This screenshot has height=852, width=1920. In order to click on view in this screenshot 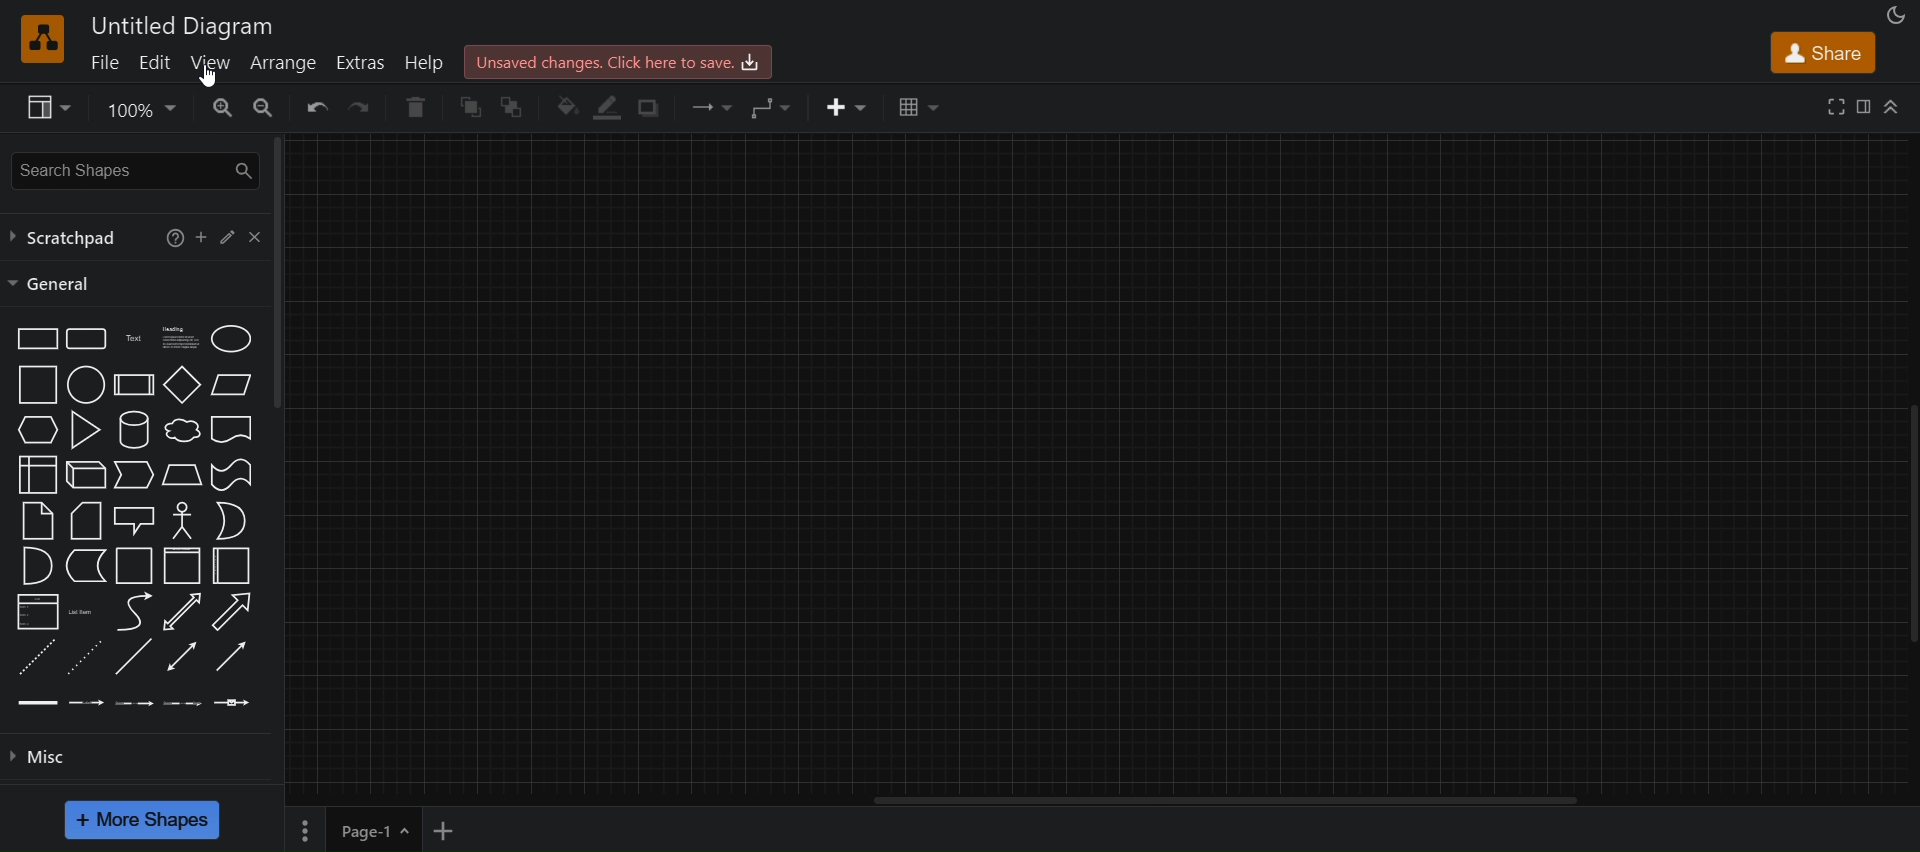, I will do `click(210, 63)`.